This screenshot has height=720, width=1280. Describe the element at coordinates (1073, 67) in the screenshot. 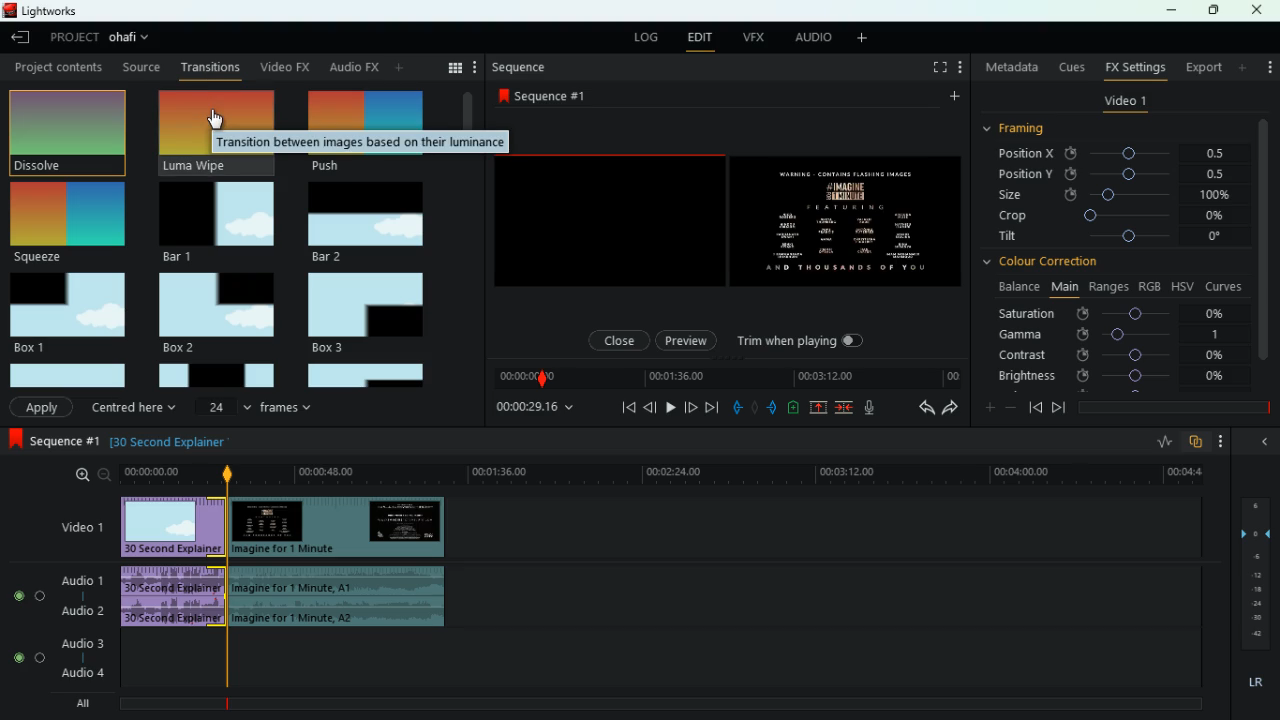

I see `cues` at that location.